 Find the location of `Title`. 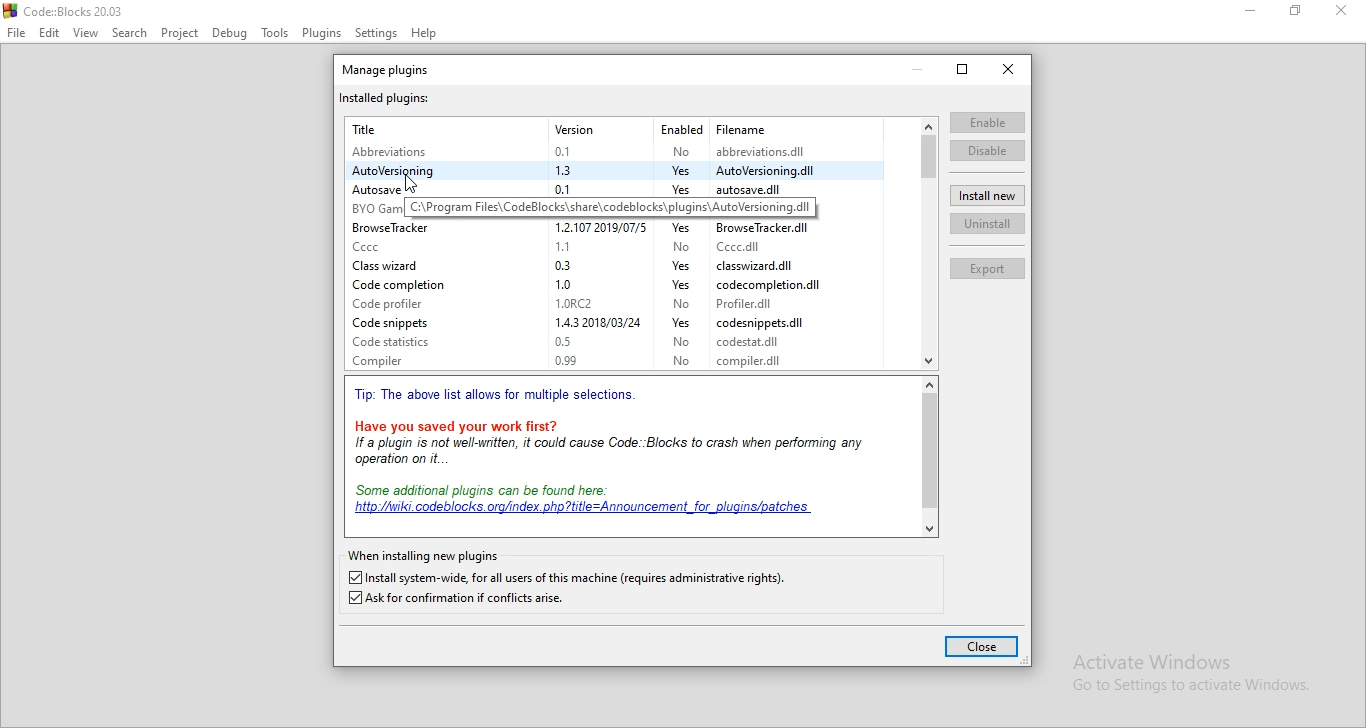

Title is located at coordinates (370, 128).